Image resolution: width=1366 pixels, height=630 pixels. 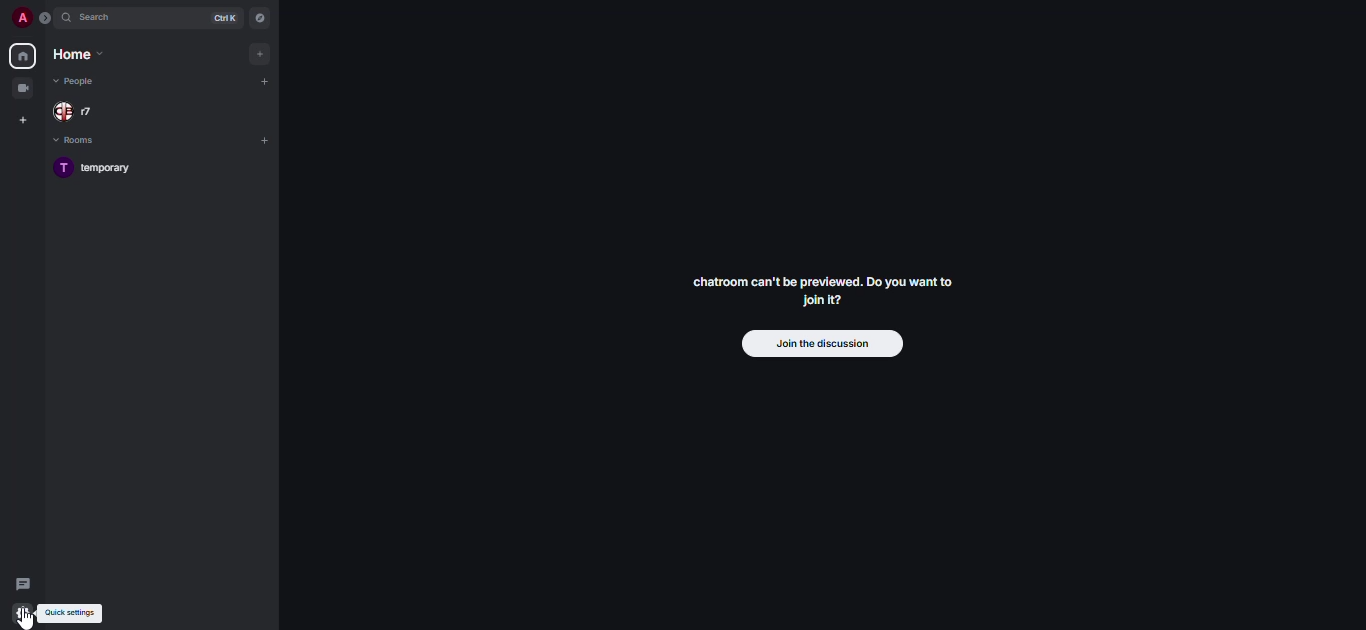 I want to click on chatroom can't be previewed. Join it?, so click(x=825, y=291).